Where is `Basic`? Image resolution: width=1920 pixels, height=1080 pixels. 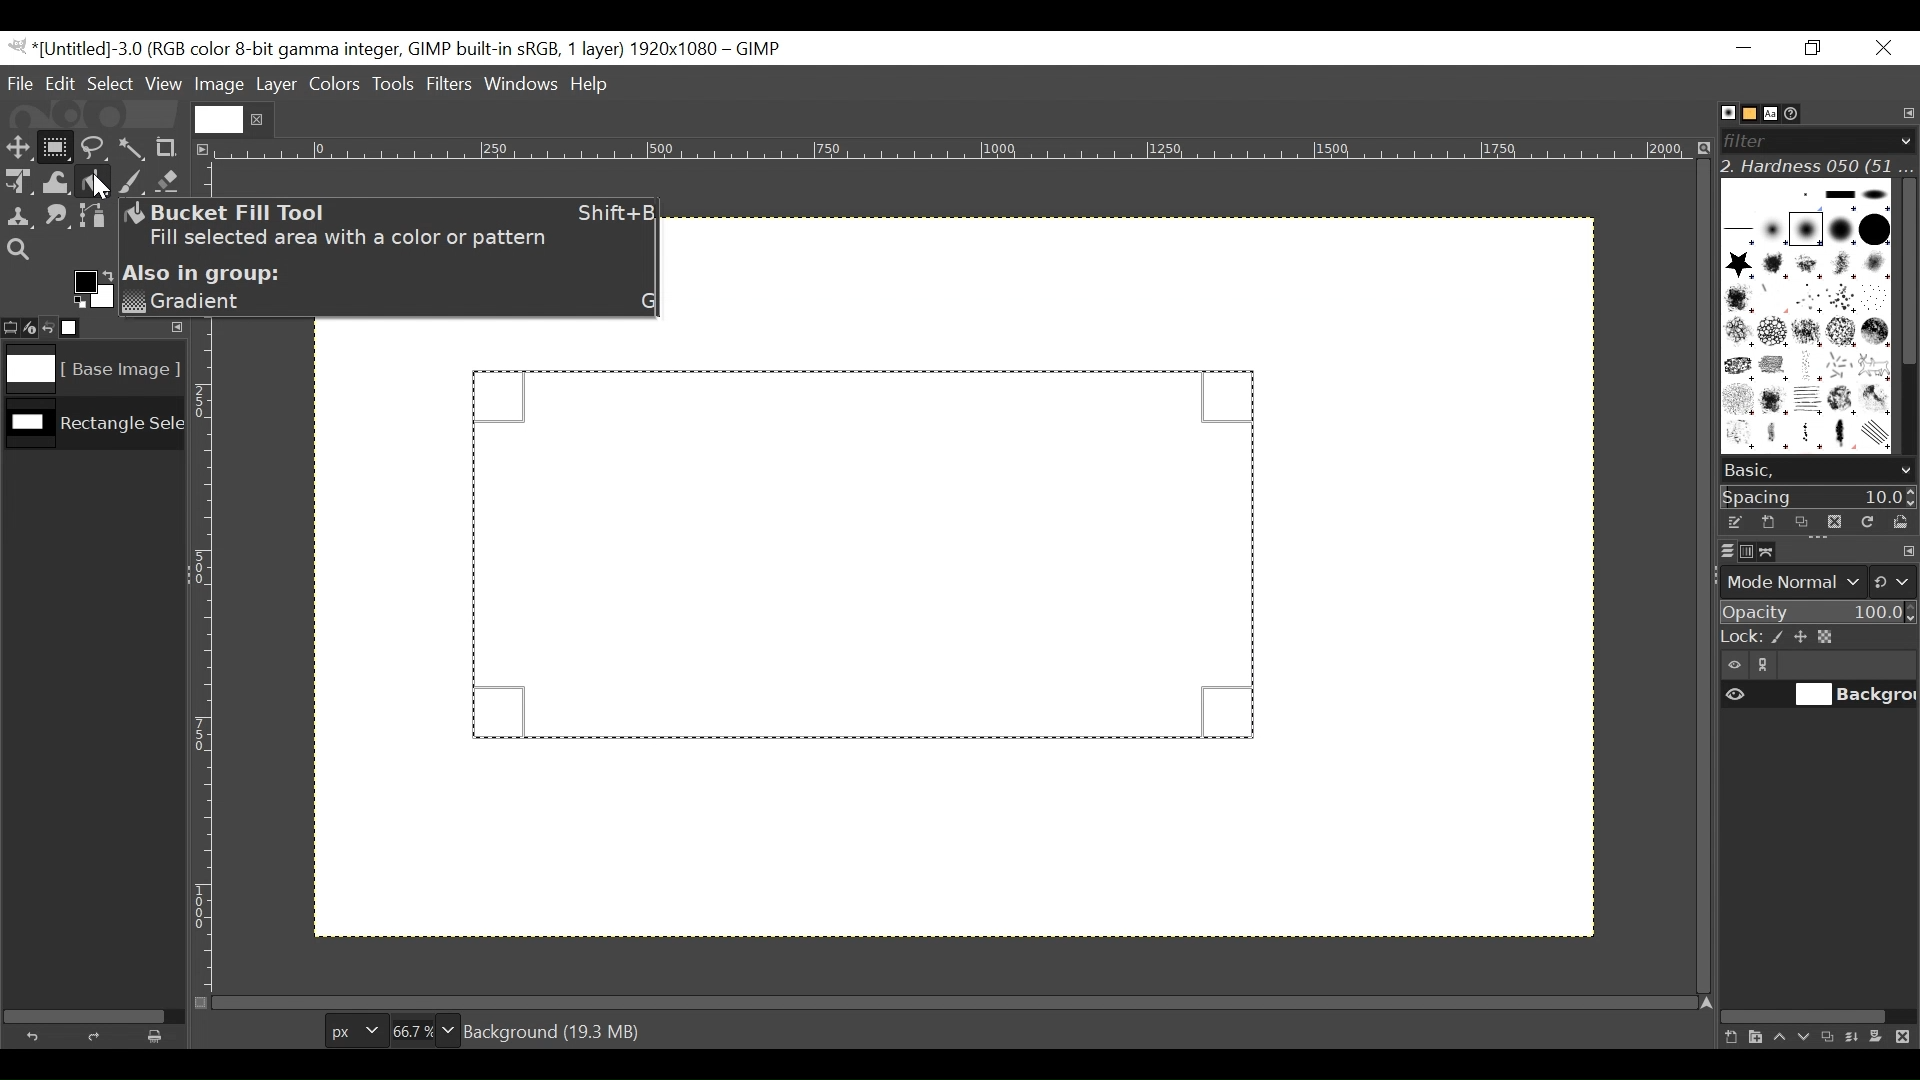
Basic is located at coordinates (1744, 114).